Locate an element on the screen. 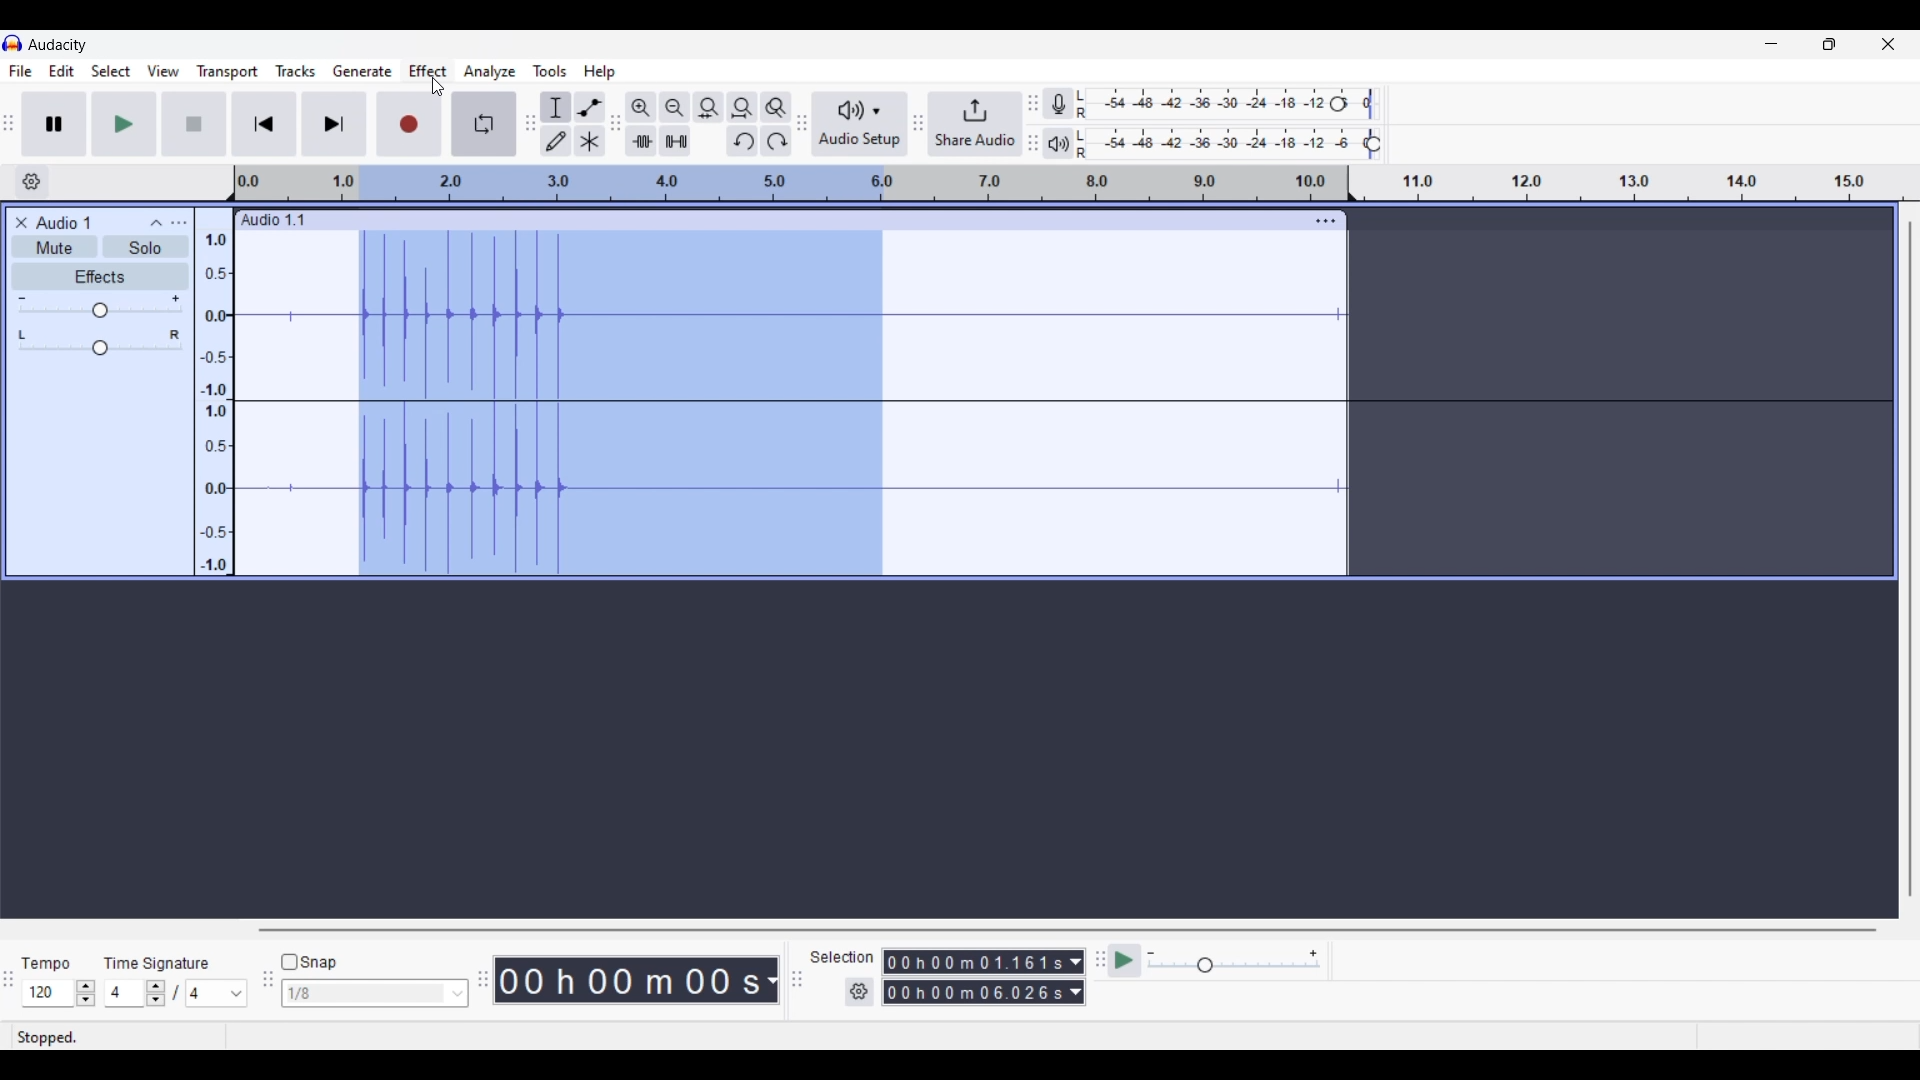 The height and width of the screenshot is (1080, 1920). Maximum gain is located at coordinates (175, 298).